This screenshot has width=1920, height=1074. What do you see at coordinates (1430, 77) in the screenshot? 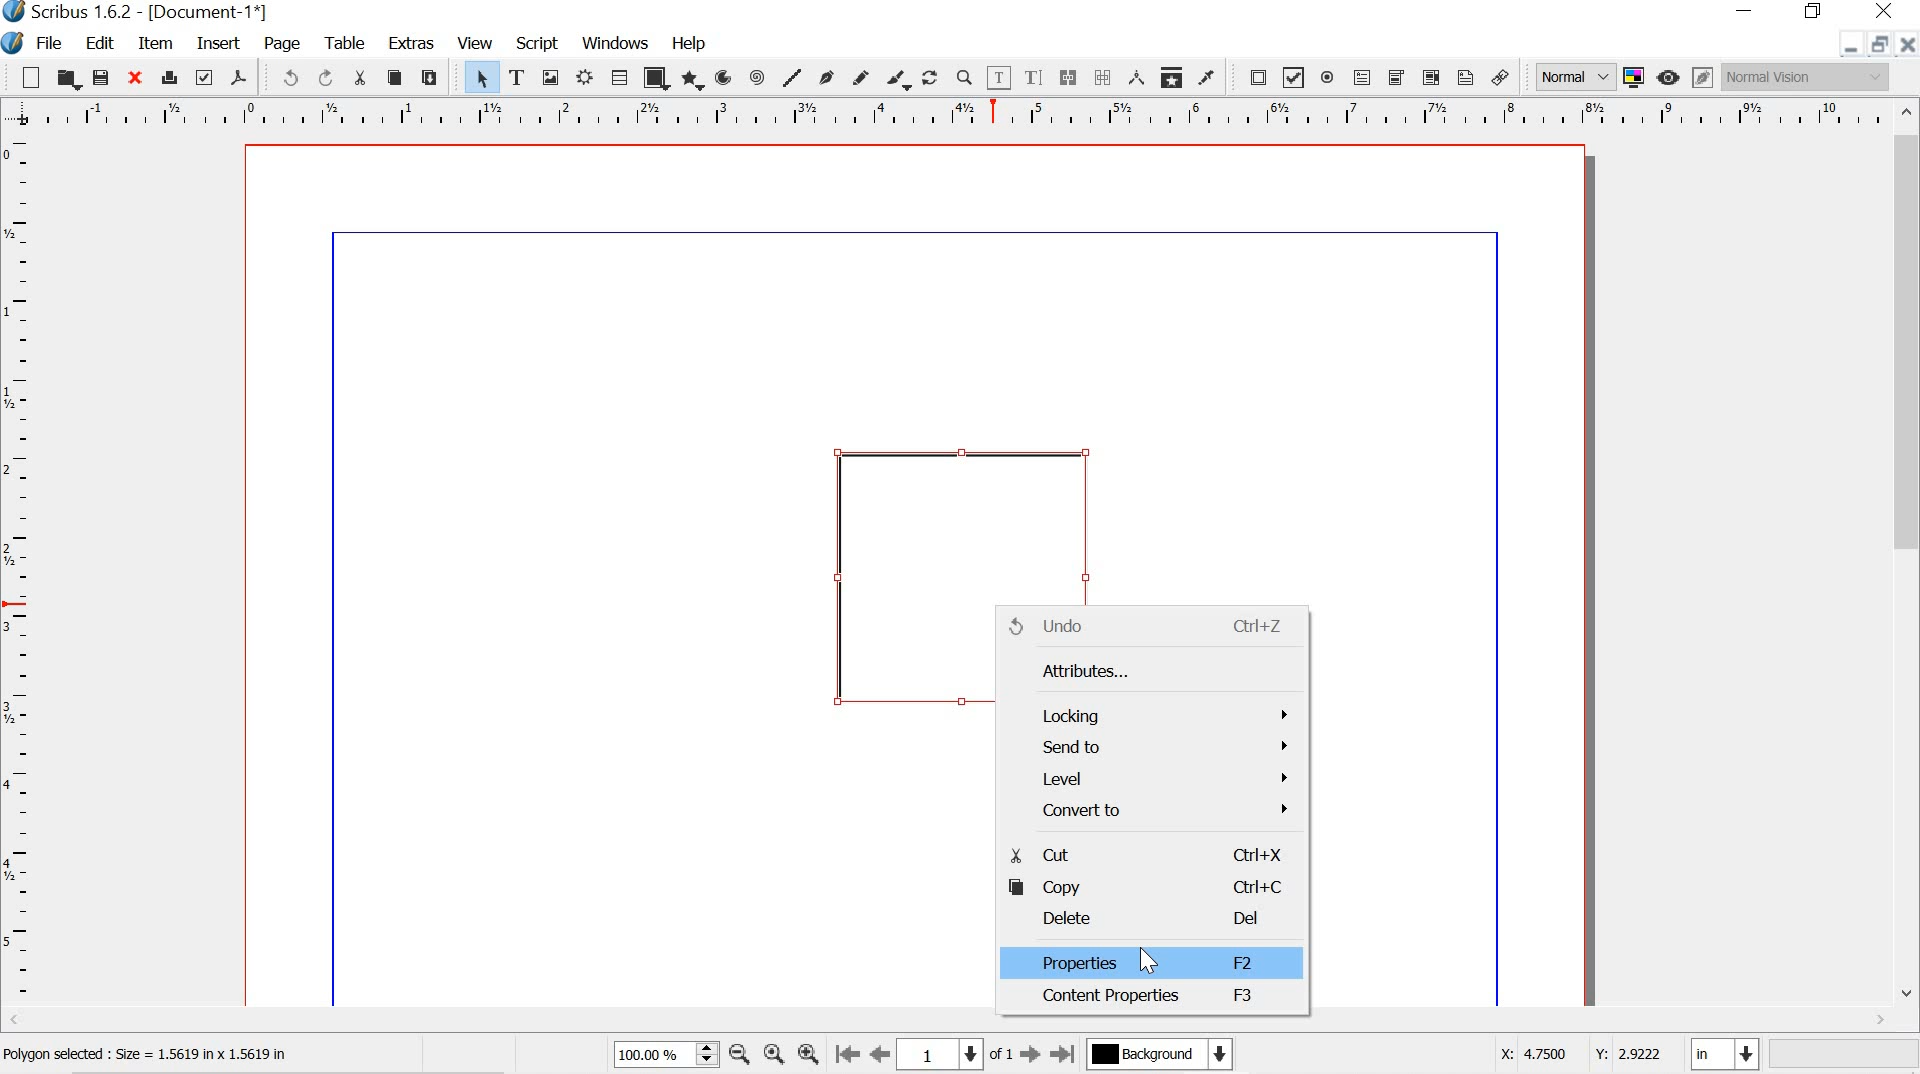
I see `pdf list` at bounding box center [1430, 77].